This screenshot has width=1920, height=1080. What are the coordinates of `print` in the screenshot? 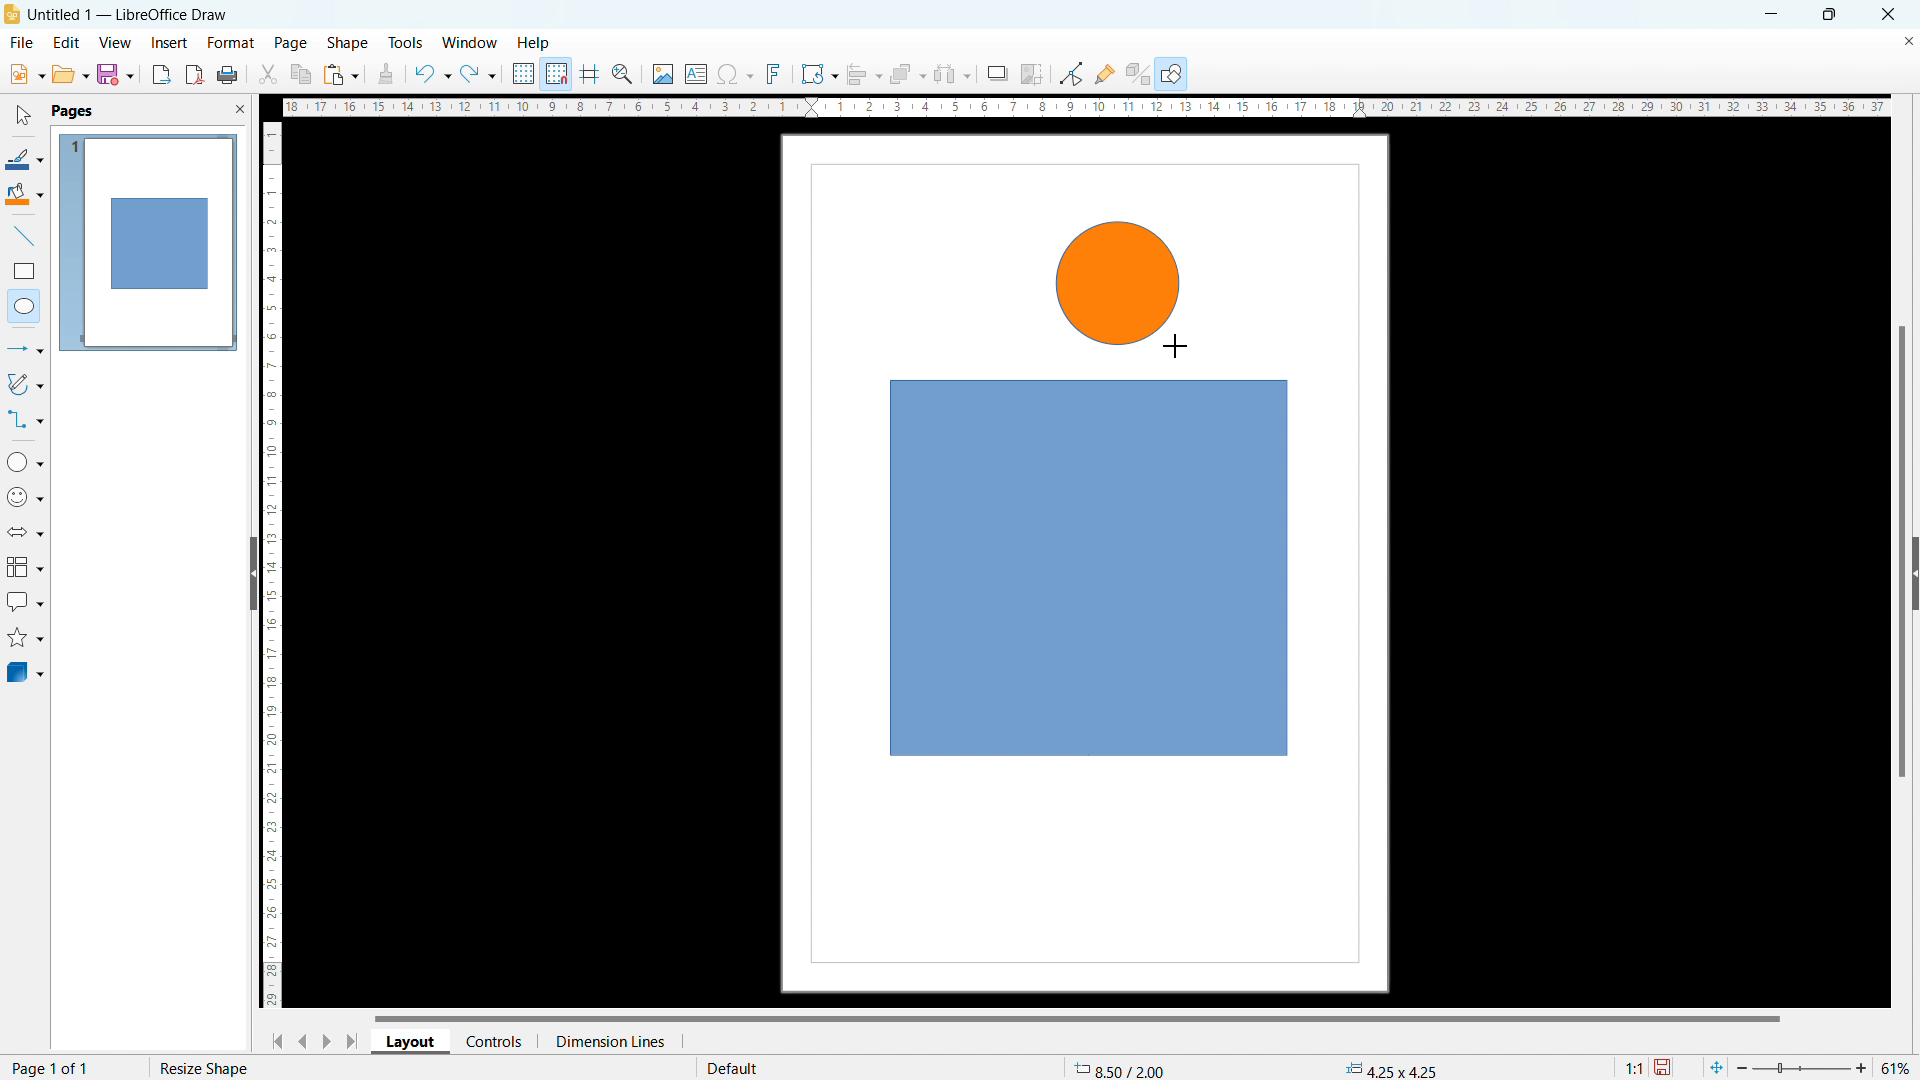 It's located at (226, 76).